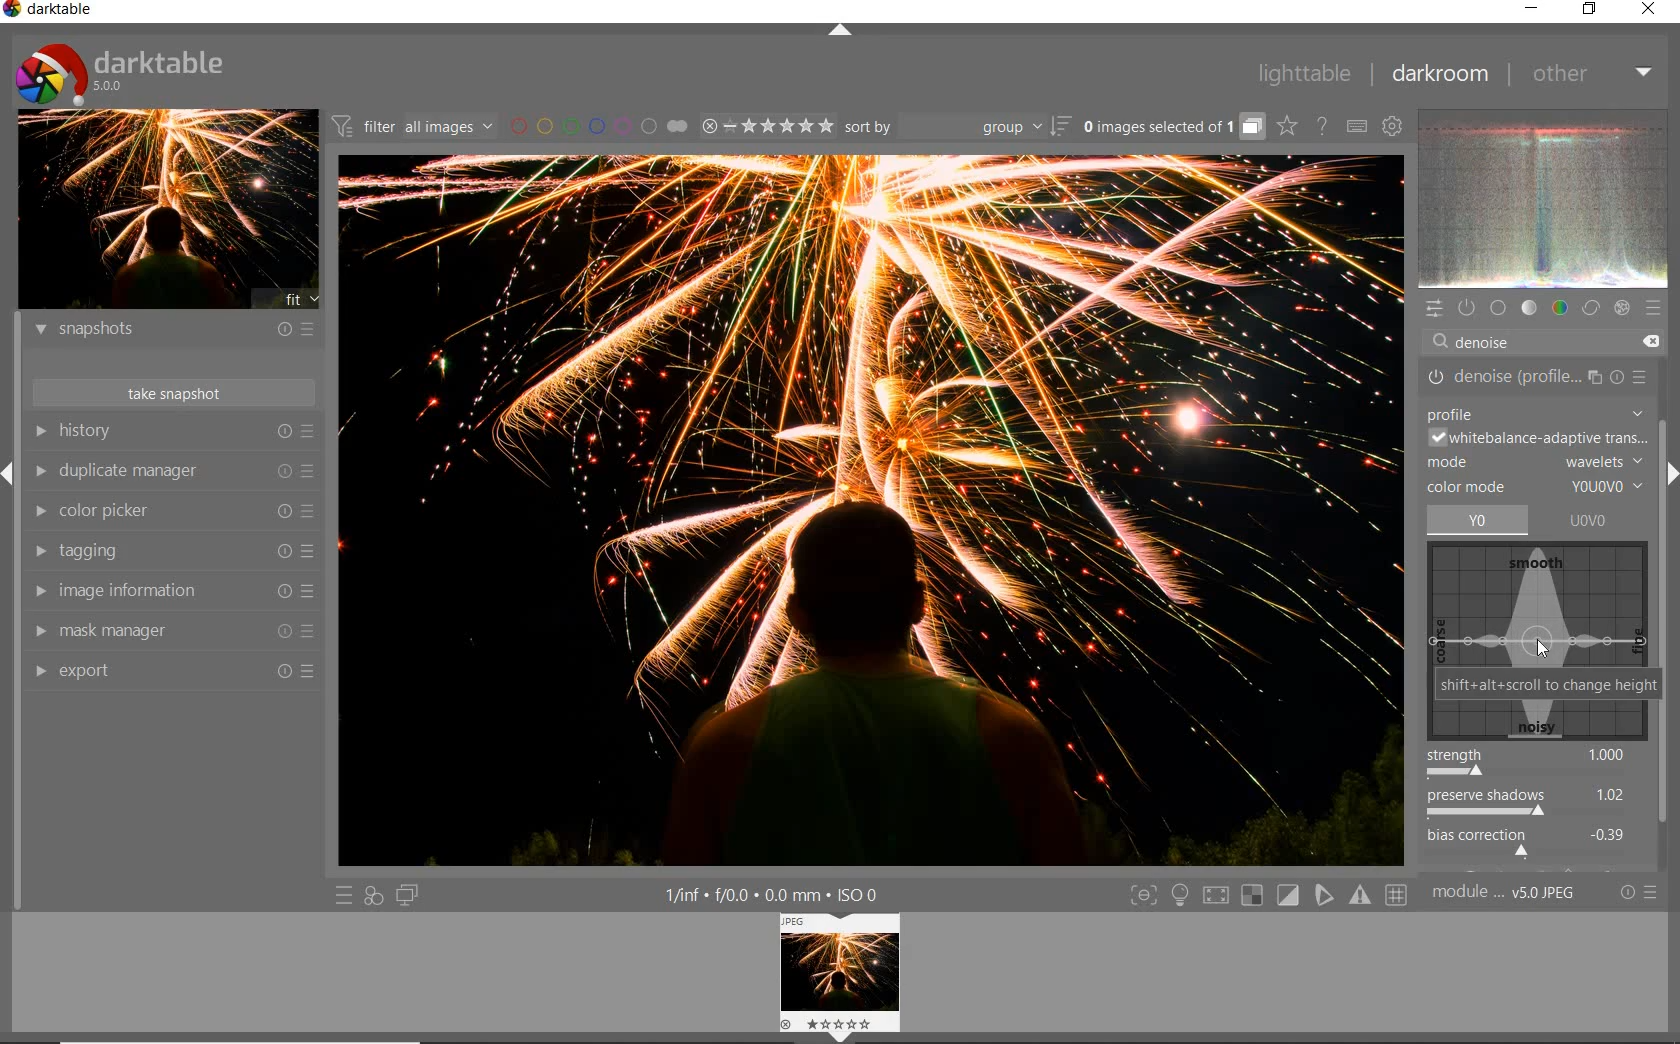 The image size is (1680, 1044). Describe the element at coordinates (172, 330) in the screenshot. I see `snapshots` at that location.